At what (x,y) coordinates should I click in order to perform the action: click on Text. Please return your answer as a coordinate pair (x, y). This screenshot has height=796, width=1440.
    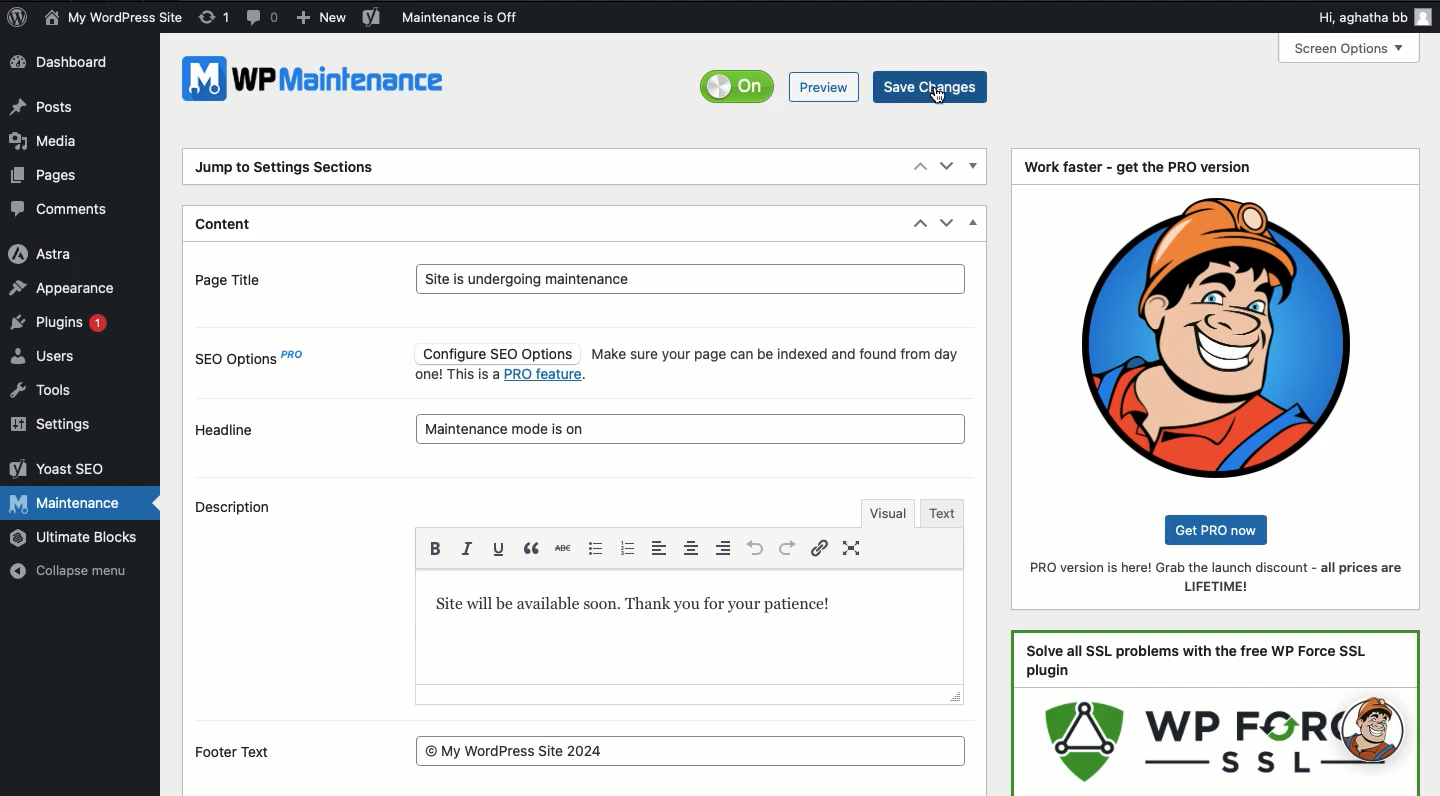
    Looking at the image, I should click on (653, 605).